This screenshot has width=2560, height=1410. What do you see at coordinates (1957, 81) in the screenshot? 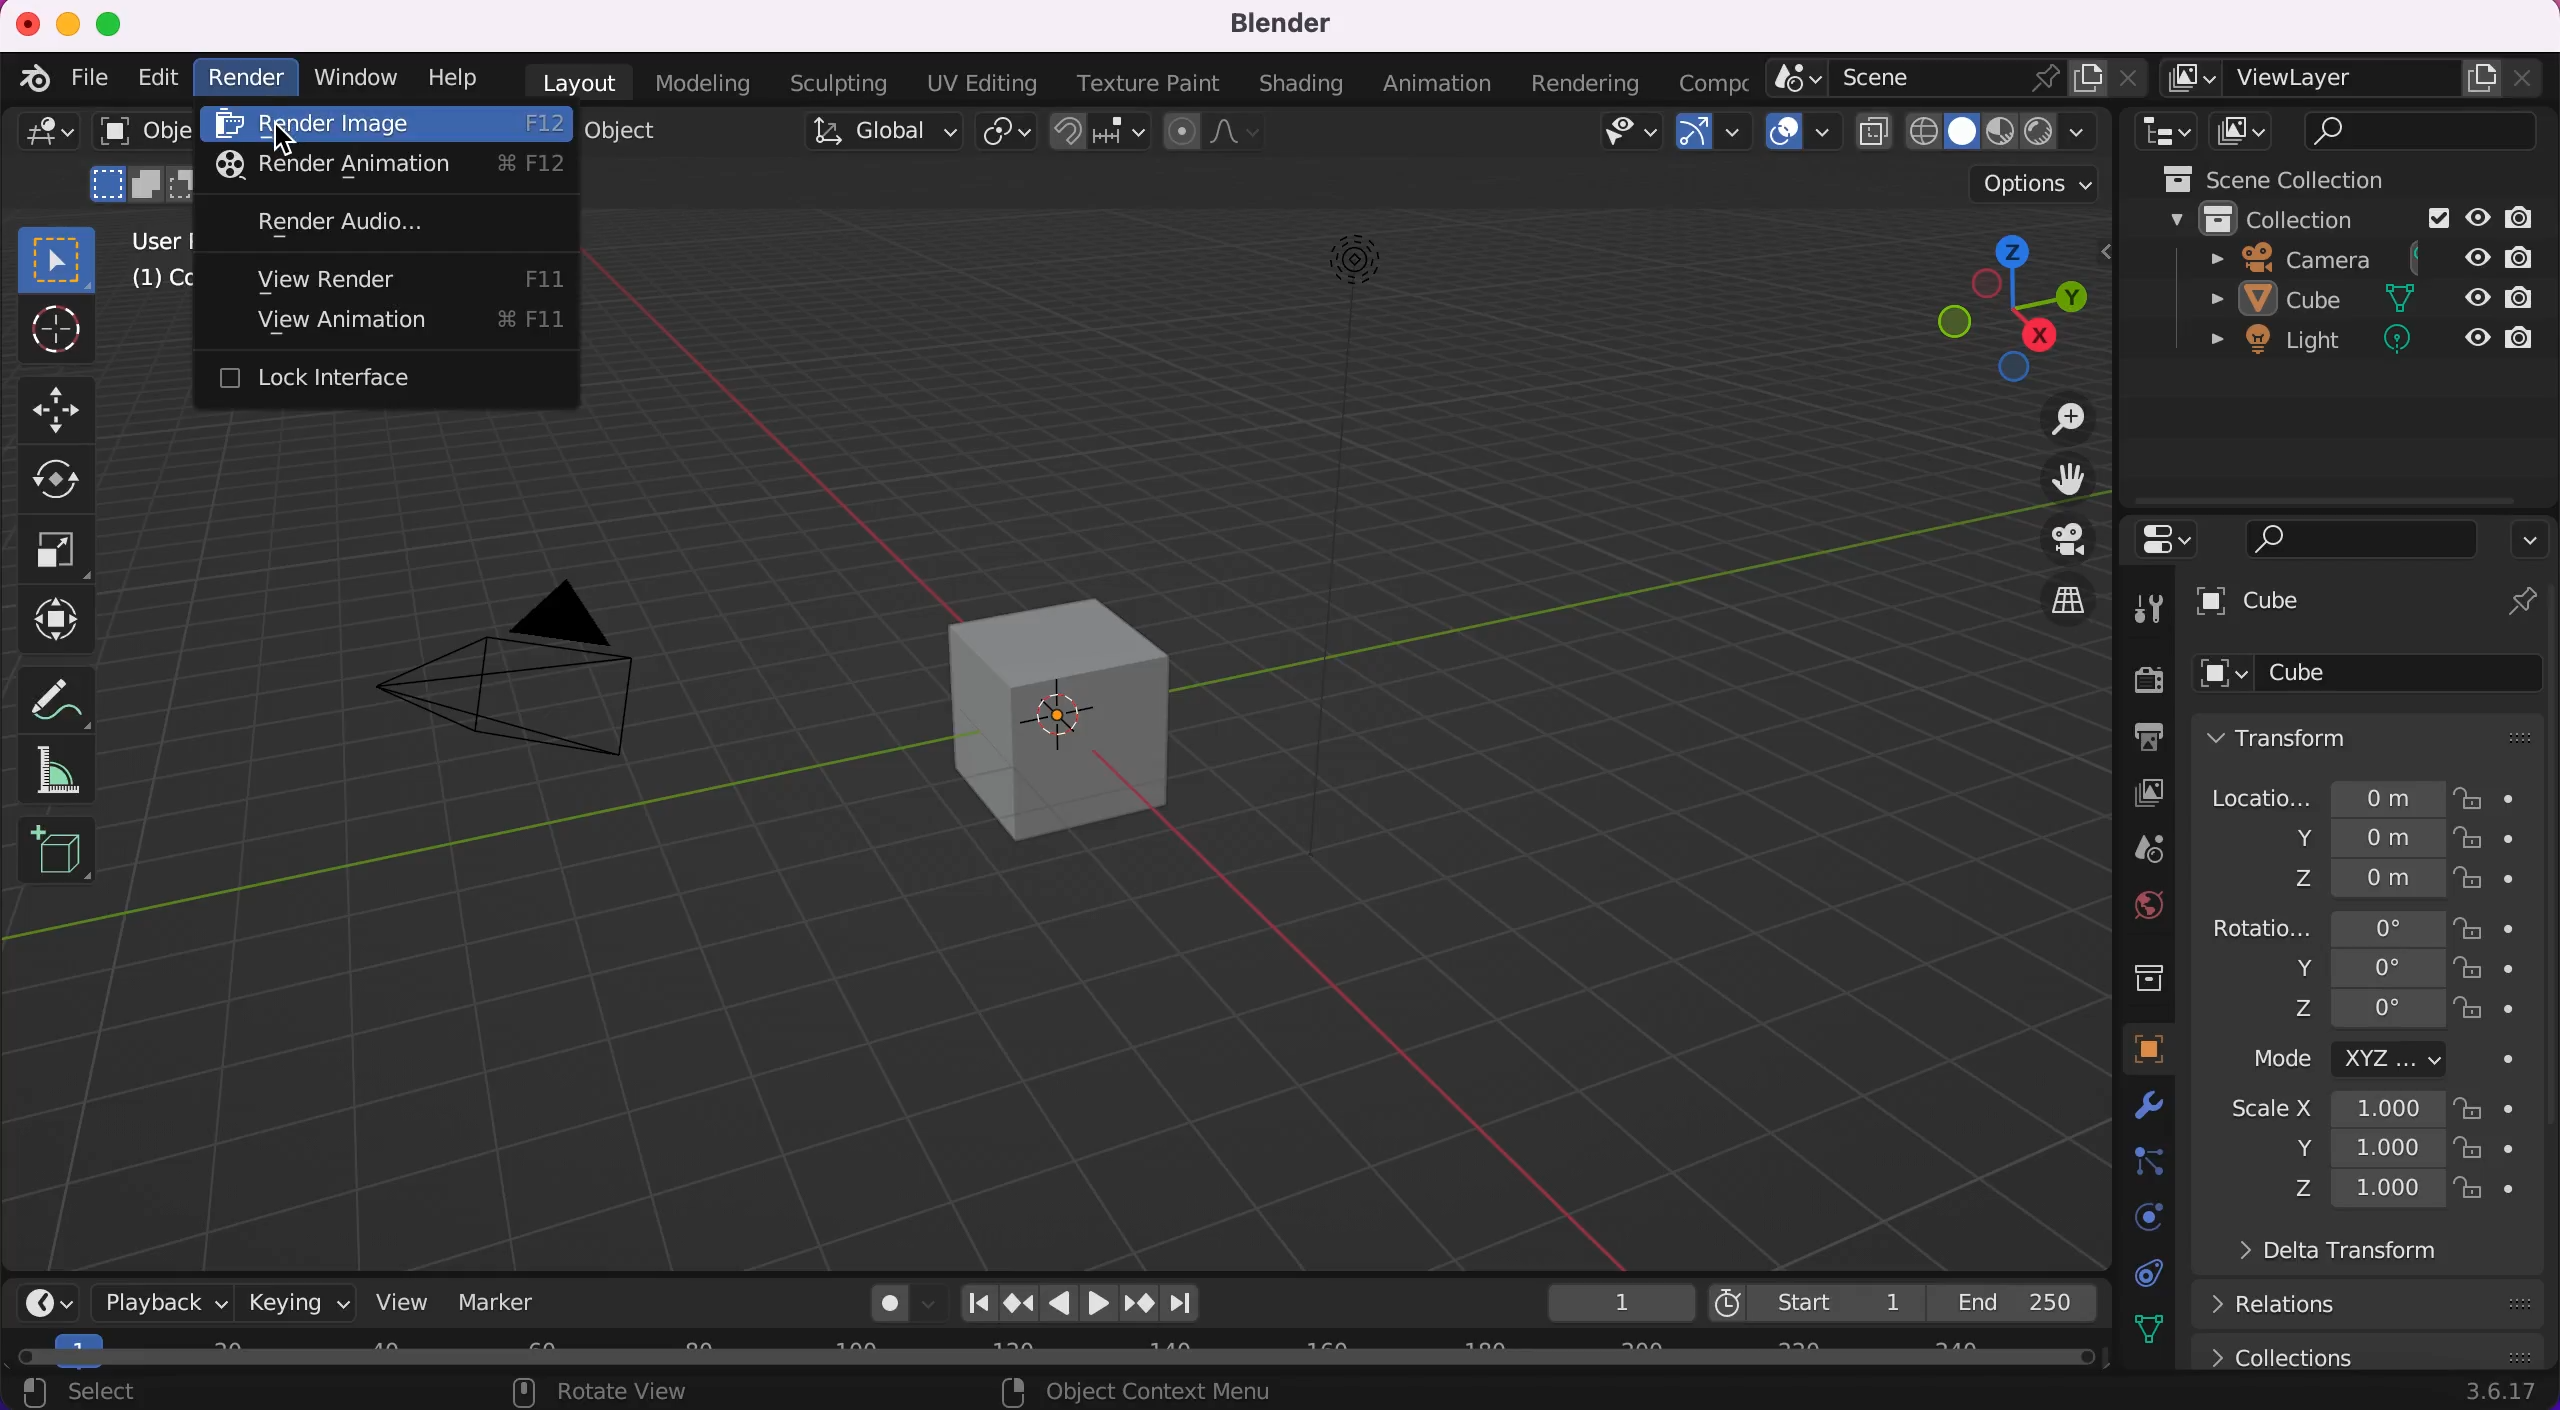
I see `scene` at bounding box center [1957, 81].